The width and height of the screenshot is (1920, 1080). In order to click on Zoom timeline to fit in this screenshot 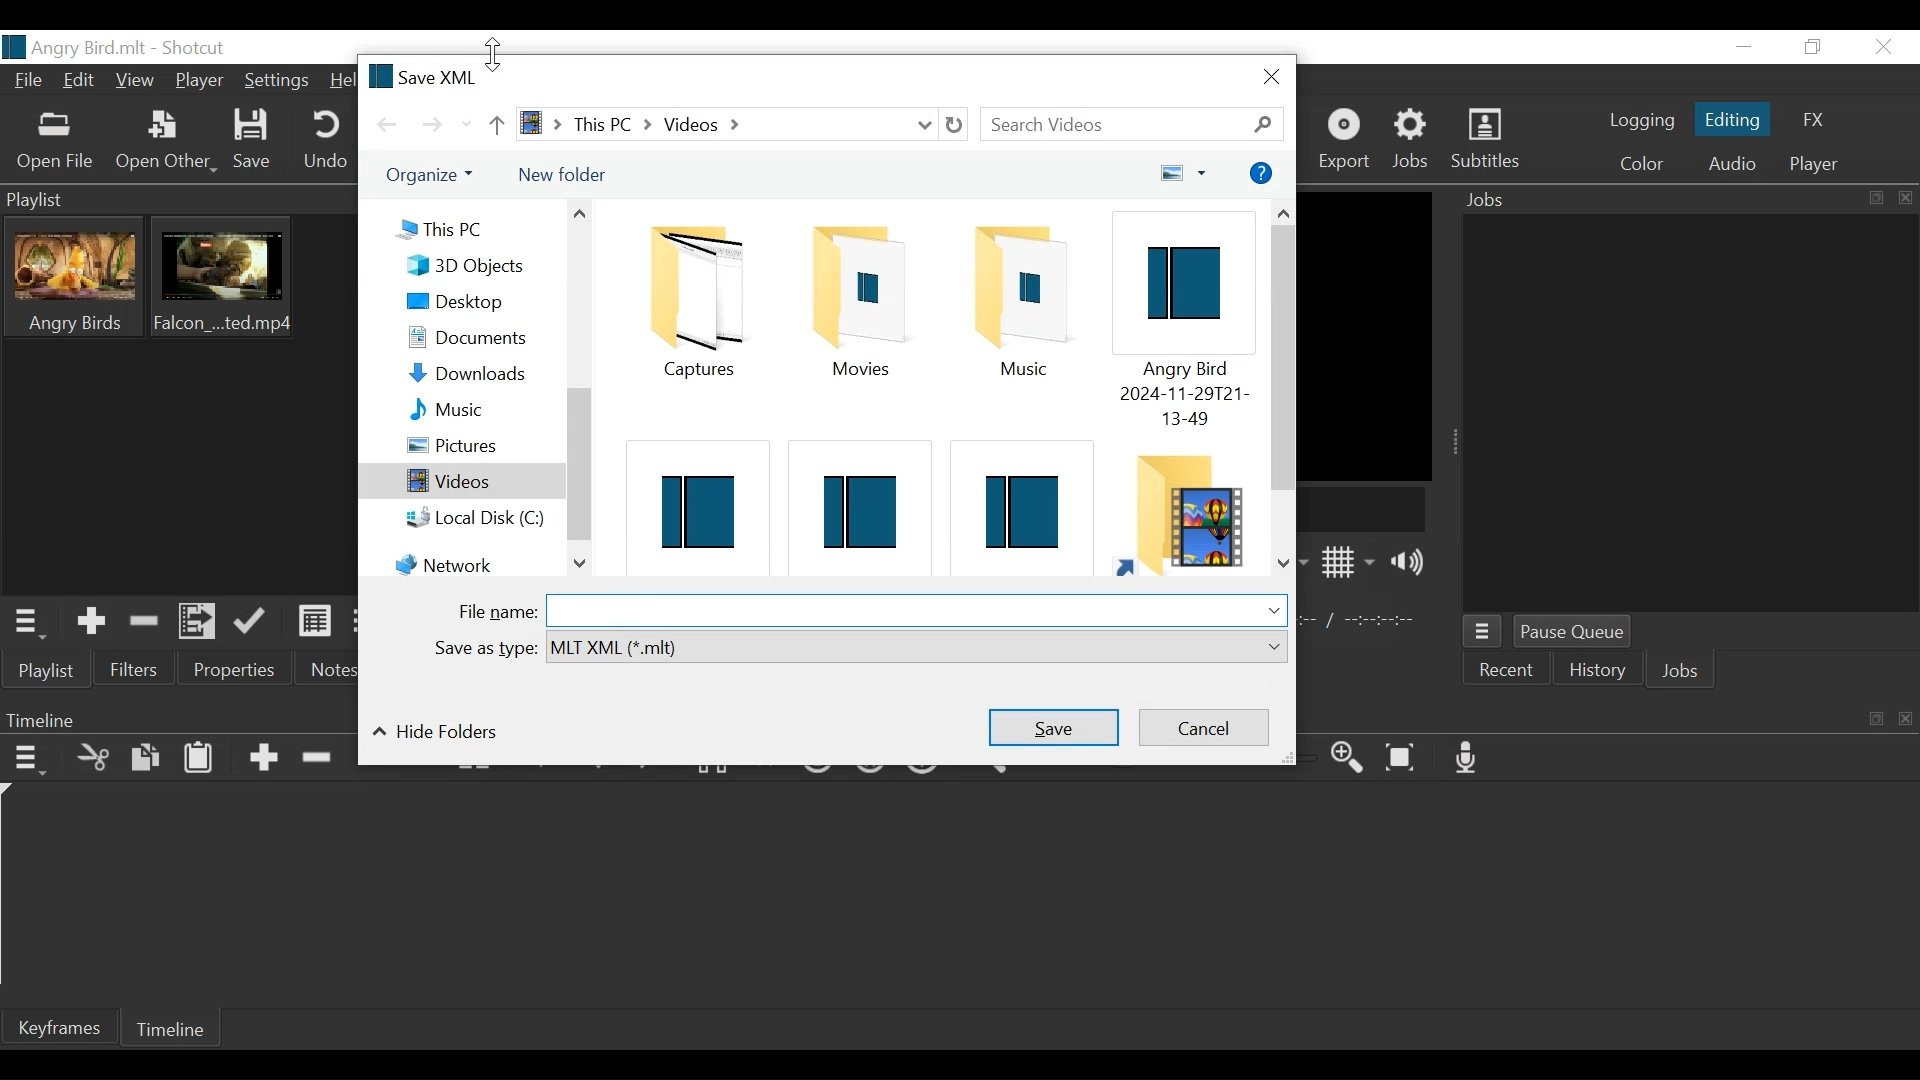, I will do `click(1407, 758)`.